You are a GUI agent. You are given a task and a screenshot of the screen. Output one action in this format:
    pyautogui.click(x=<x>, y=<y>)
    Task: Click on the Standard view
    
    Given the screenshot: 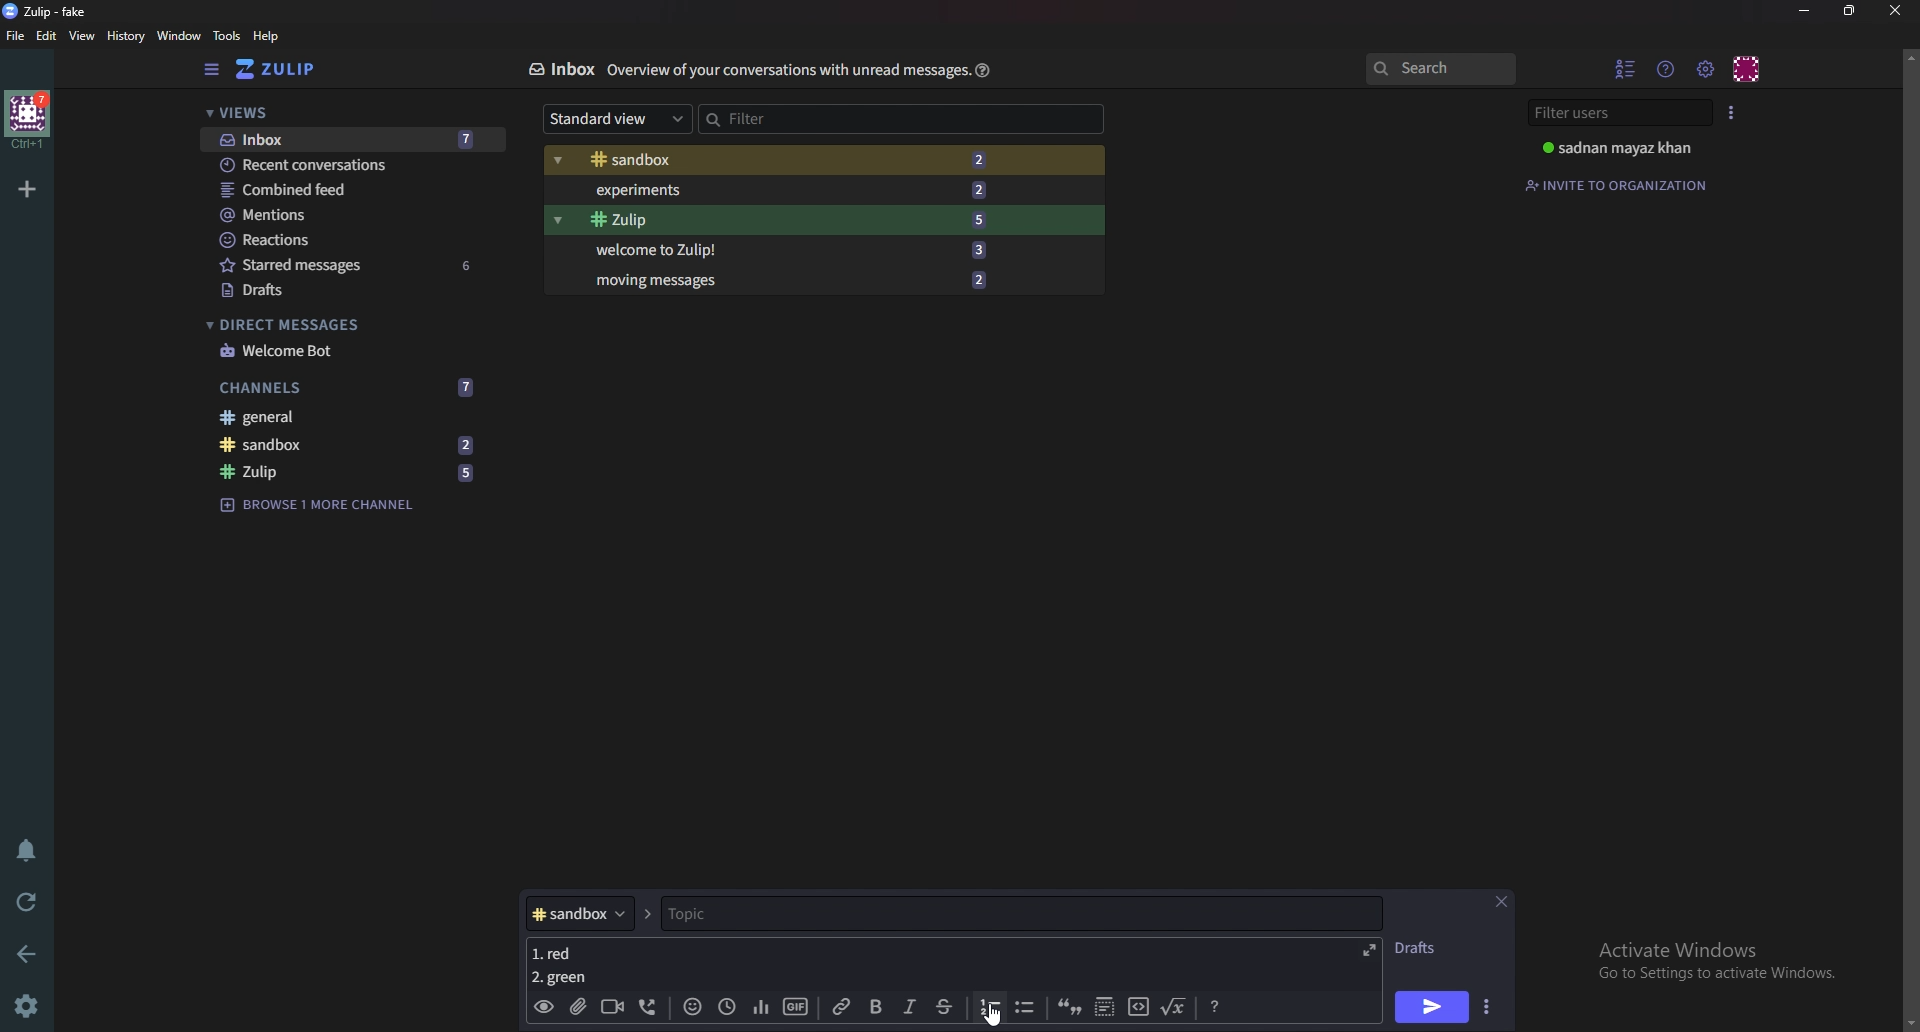 What is the action you would take?
    pyautogui.click(x=611, y=120)
    